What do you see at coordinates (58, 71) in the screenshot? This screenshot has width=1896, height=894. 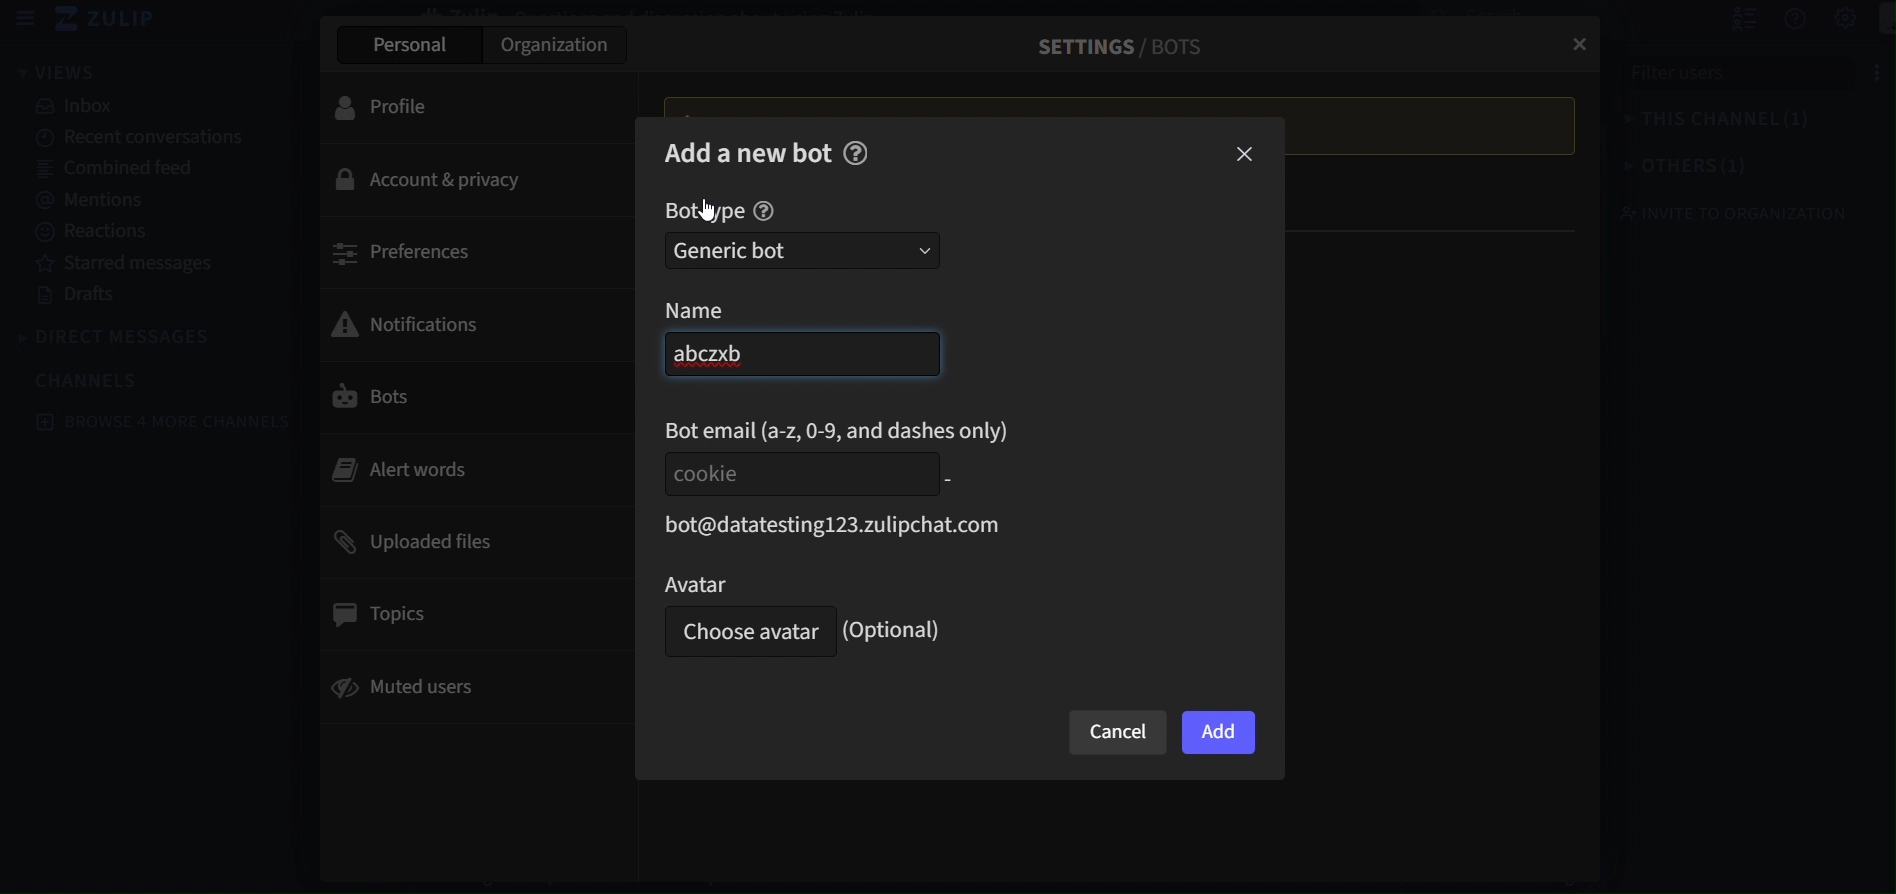 I see `view` at bounding box center [58, 71].